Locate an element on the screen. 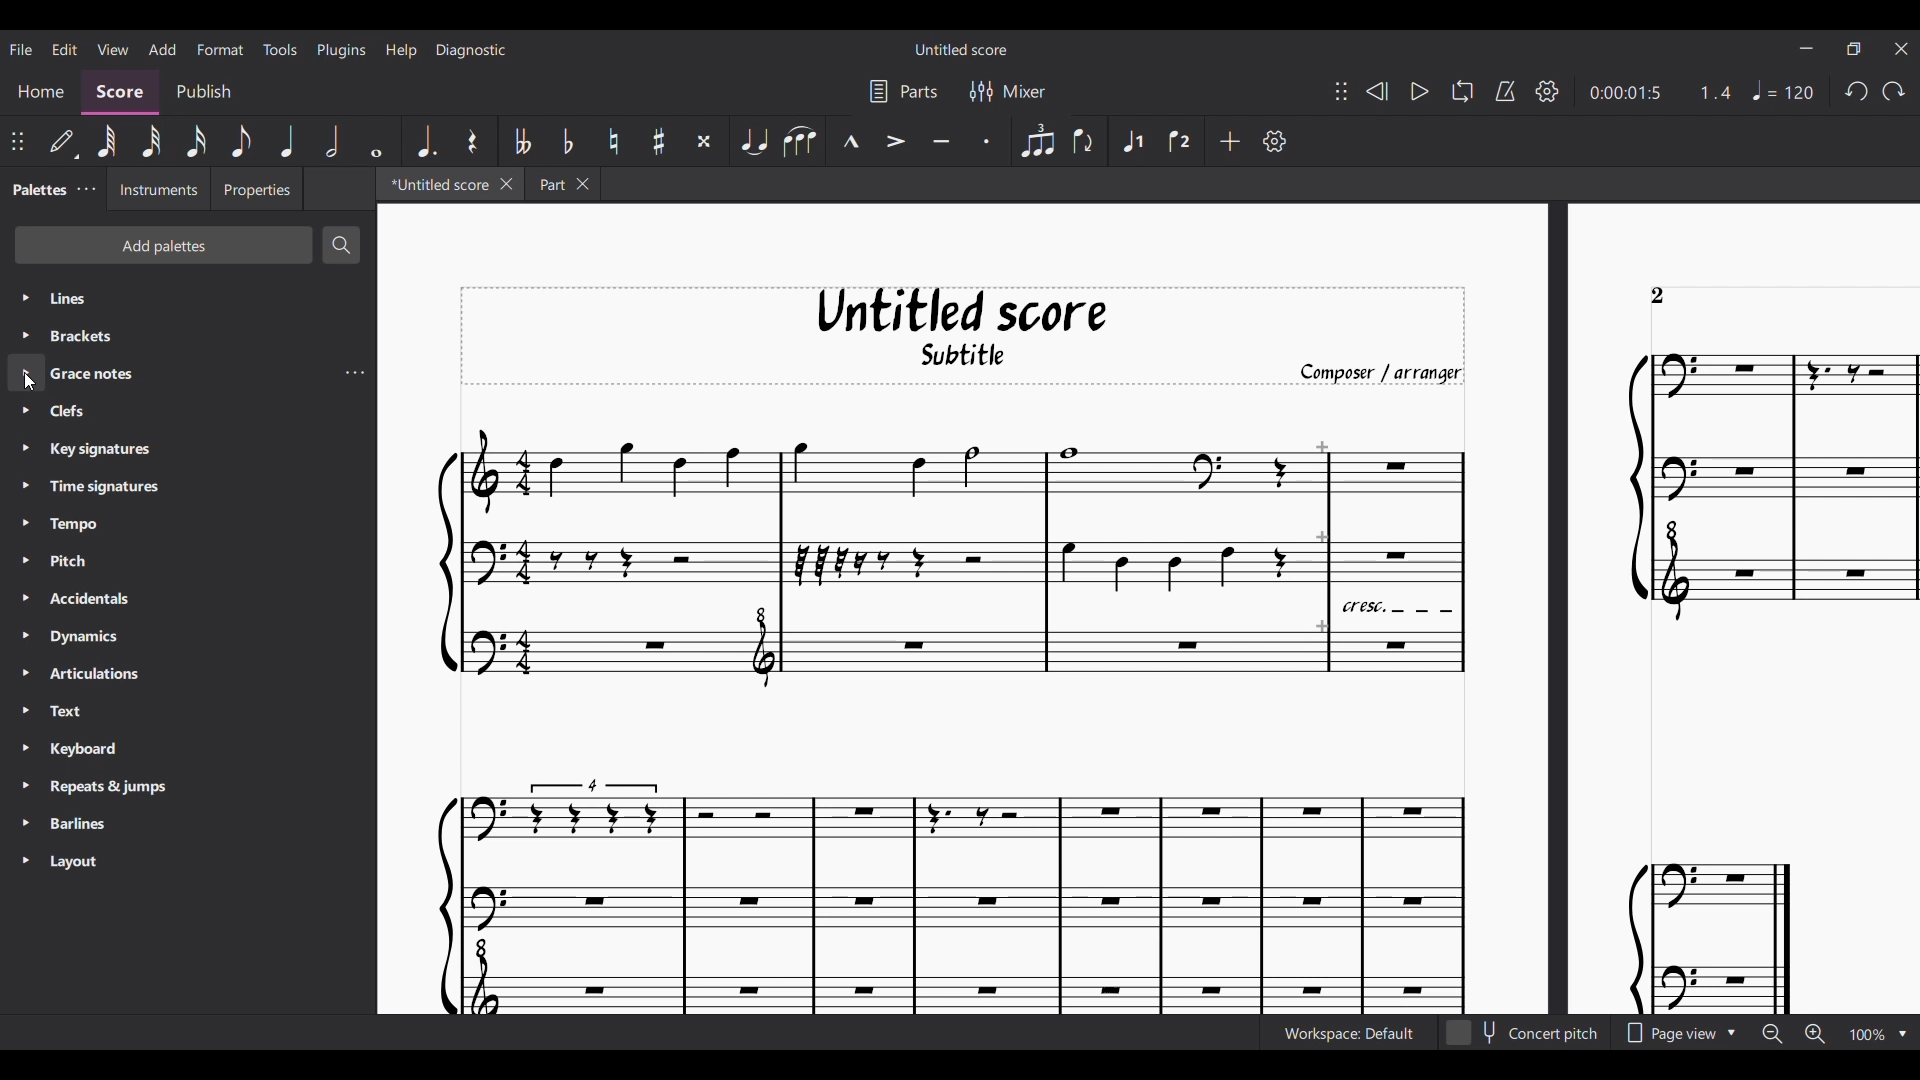  Default is located at coordinates (64, 143).